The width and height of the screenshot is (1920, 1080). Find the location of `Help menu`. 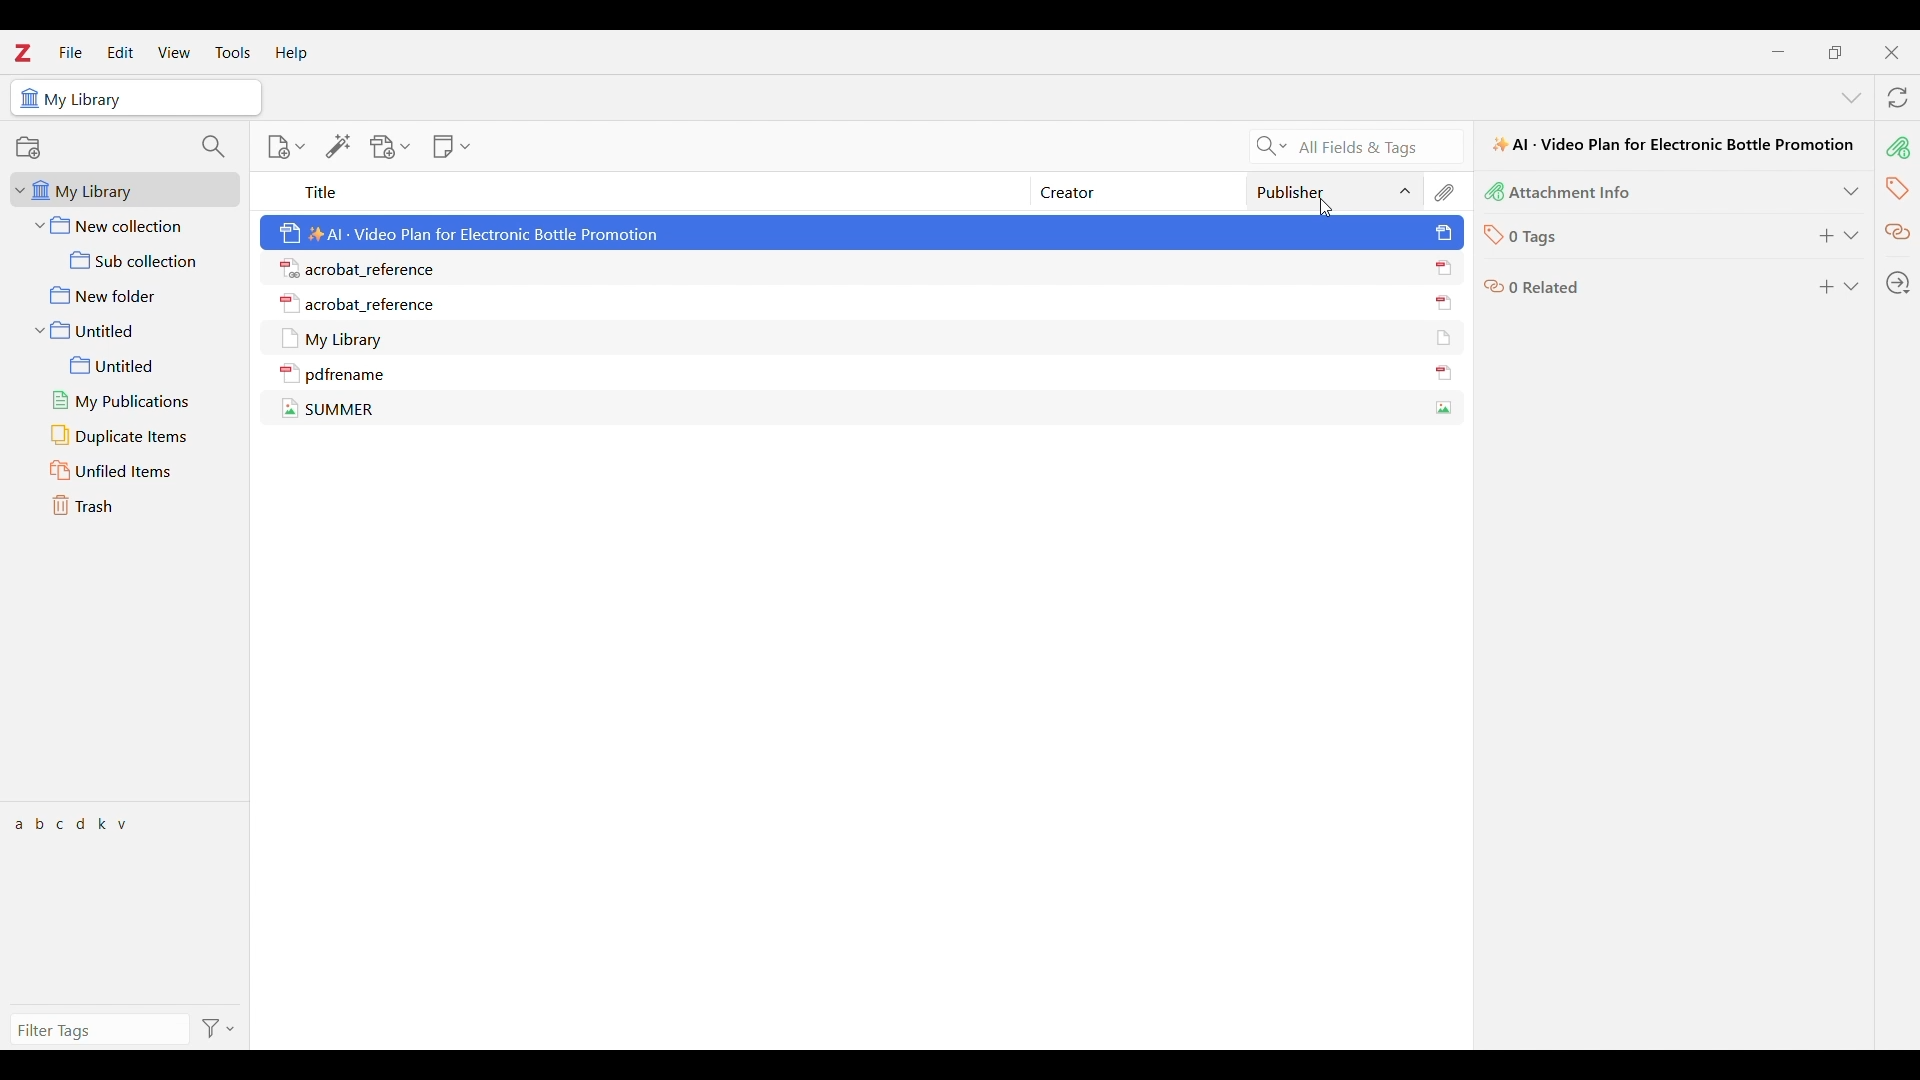

Help menu is located at coordinates (291, 54).